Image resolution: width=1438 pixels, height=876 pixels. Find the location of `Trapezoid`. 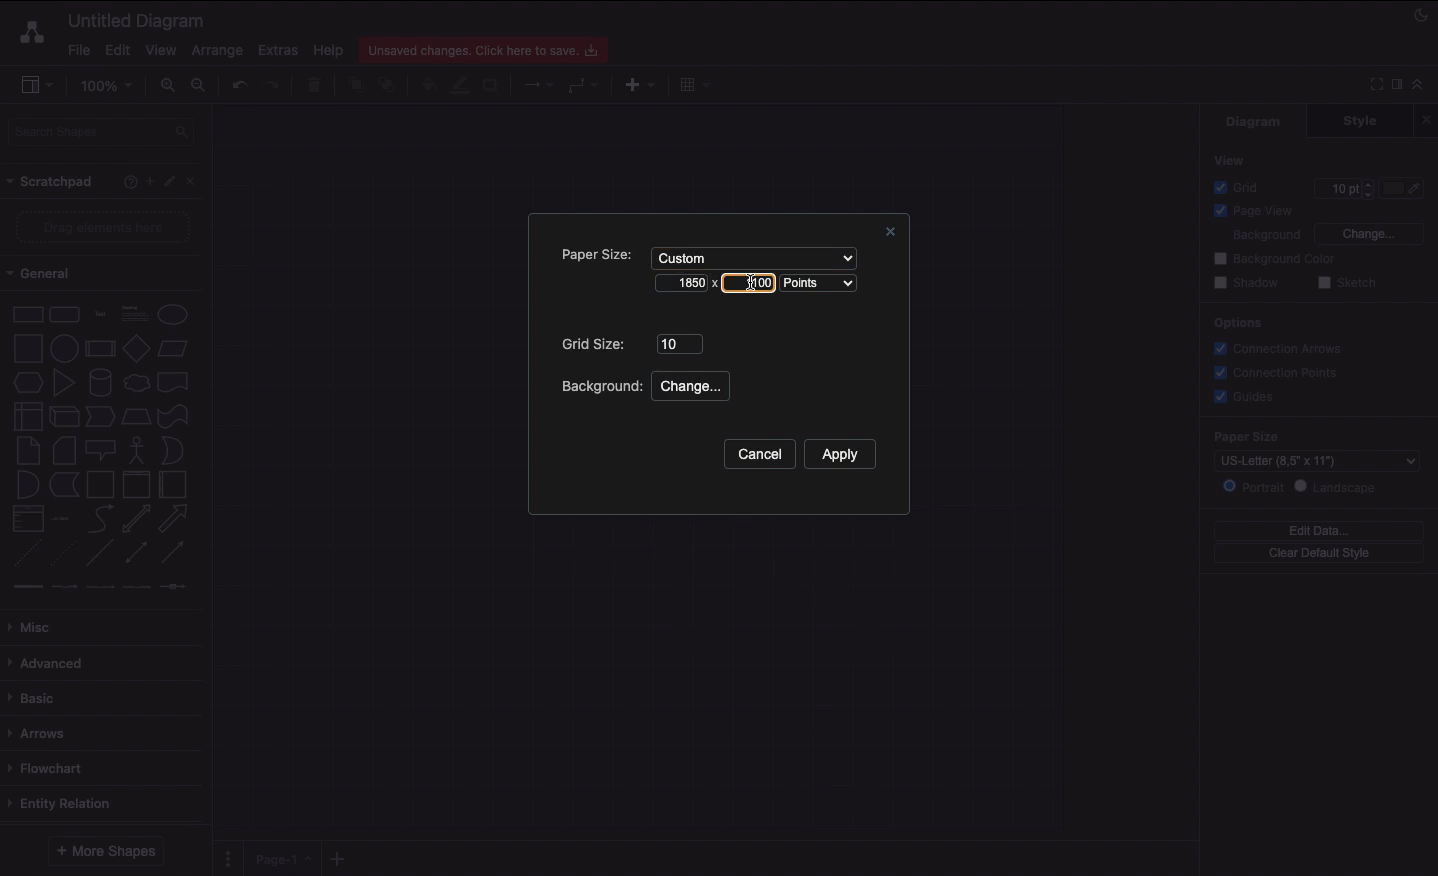

Trapezoid is located at coordinates (134, 417).